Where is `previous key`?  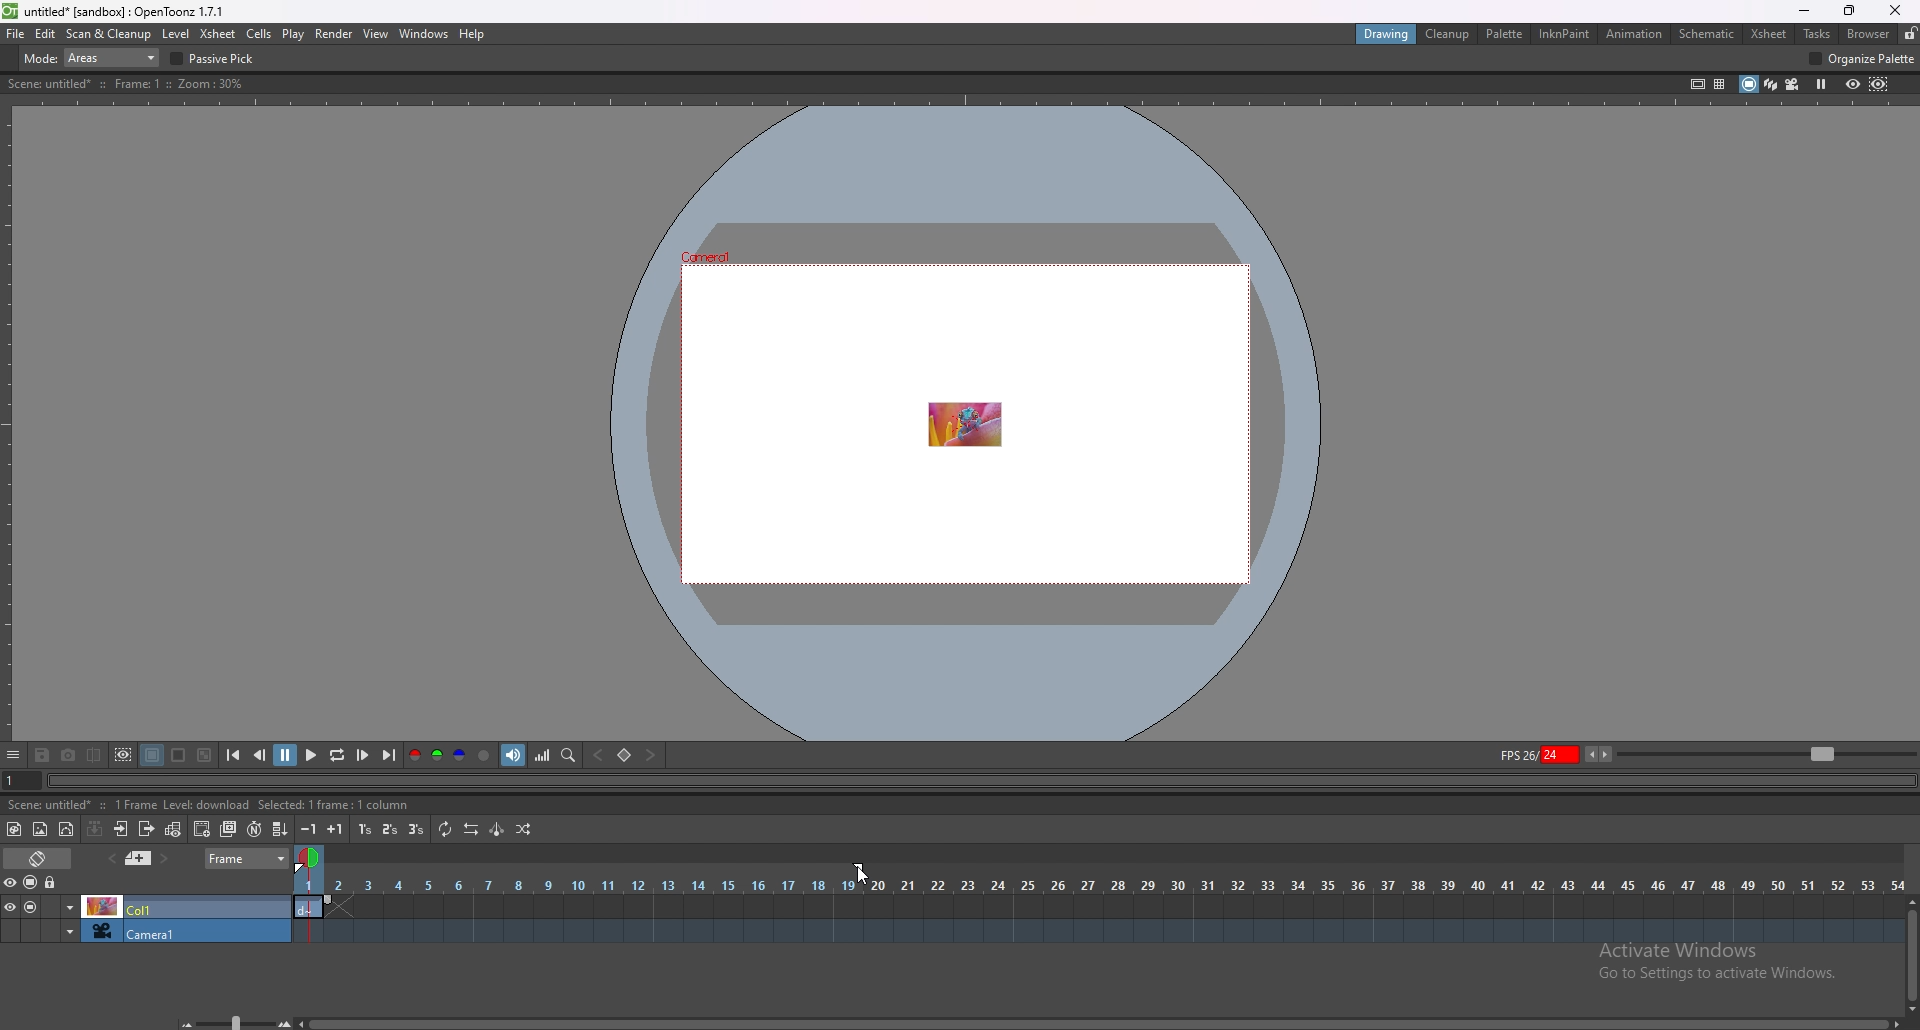
previous key is located at coordinates (599, 755).